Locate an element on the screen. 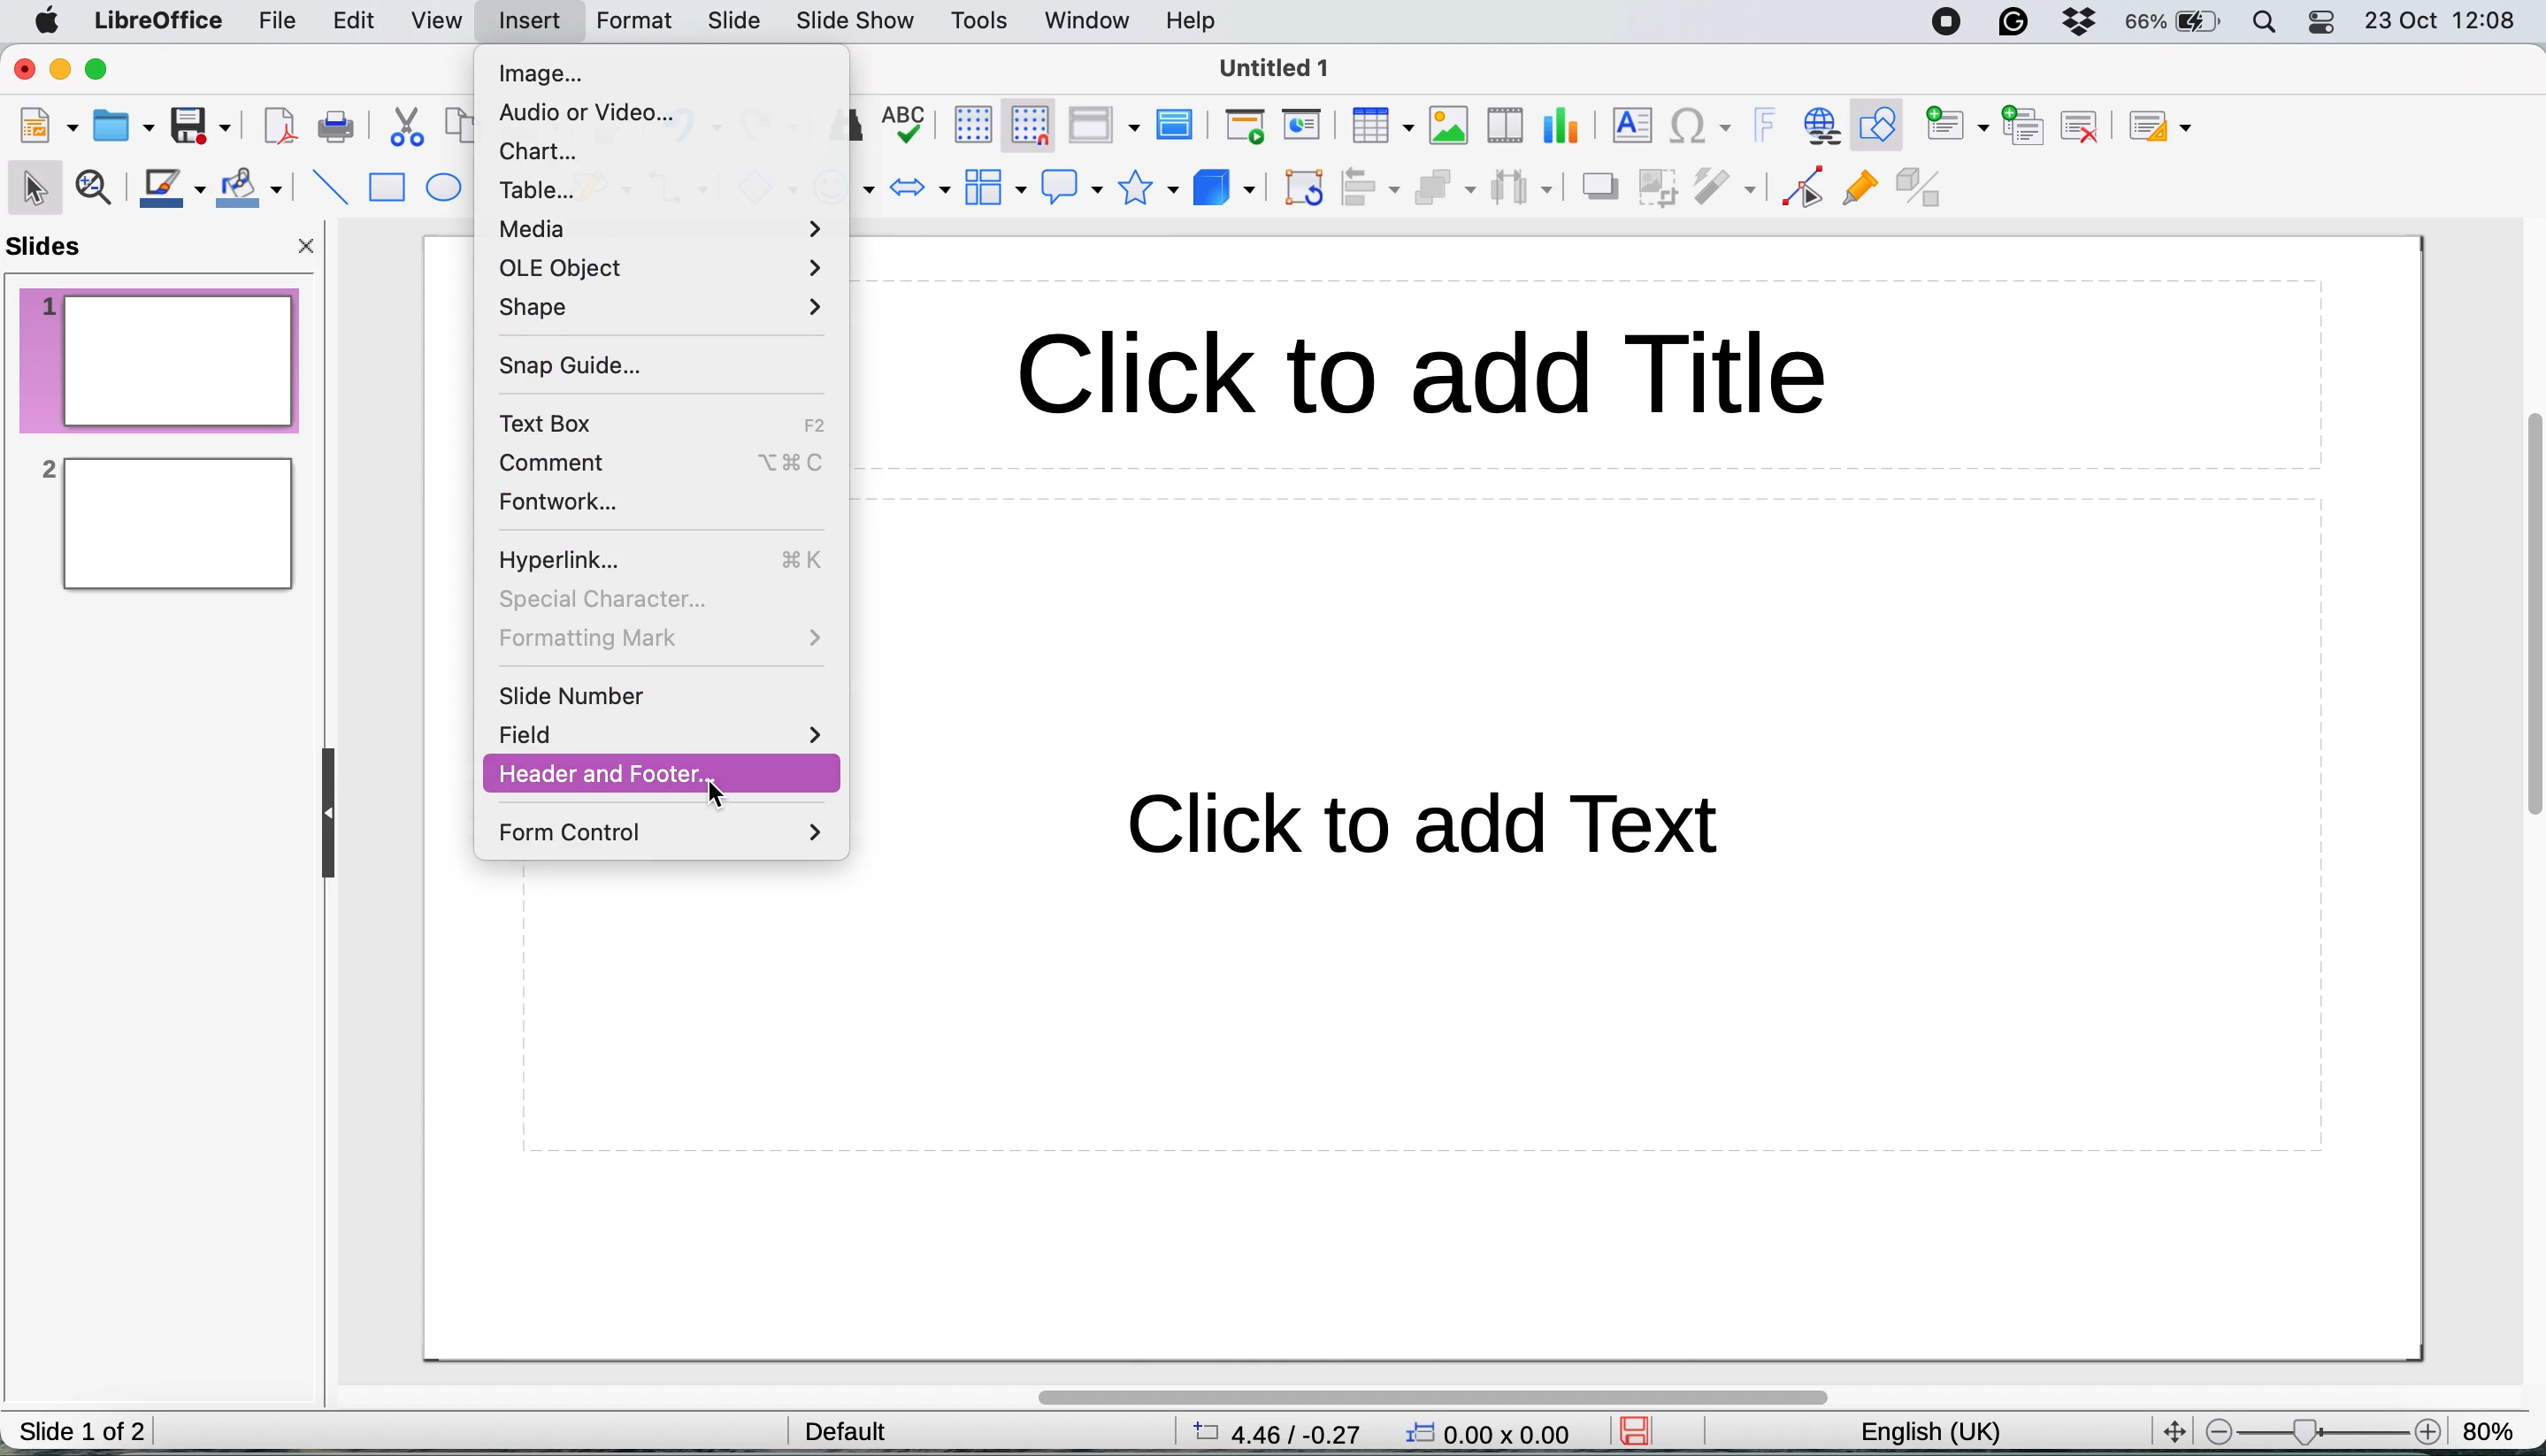 This screenshot has width=2546, height=1456. select three objects to distribute is located at coordinates (1522, 191).